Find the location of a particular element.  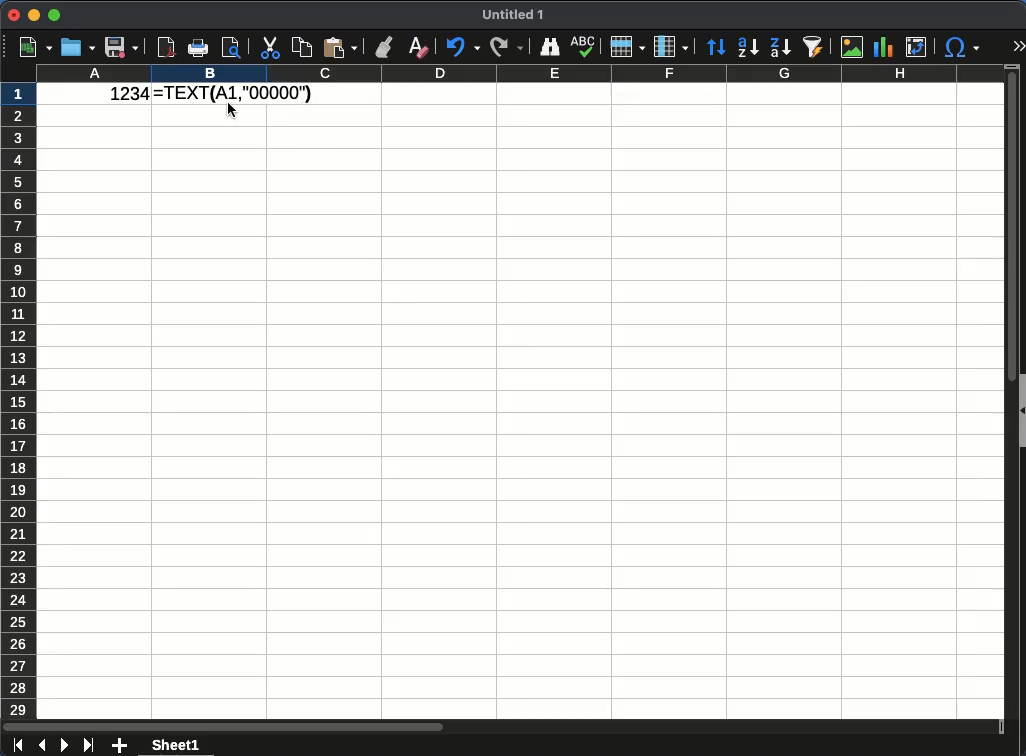

save is located at coordinates (122, 47).